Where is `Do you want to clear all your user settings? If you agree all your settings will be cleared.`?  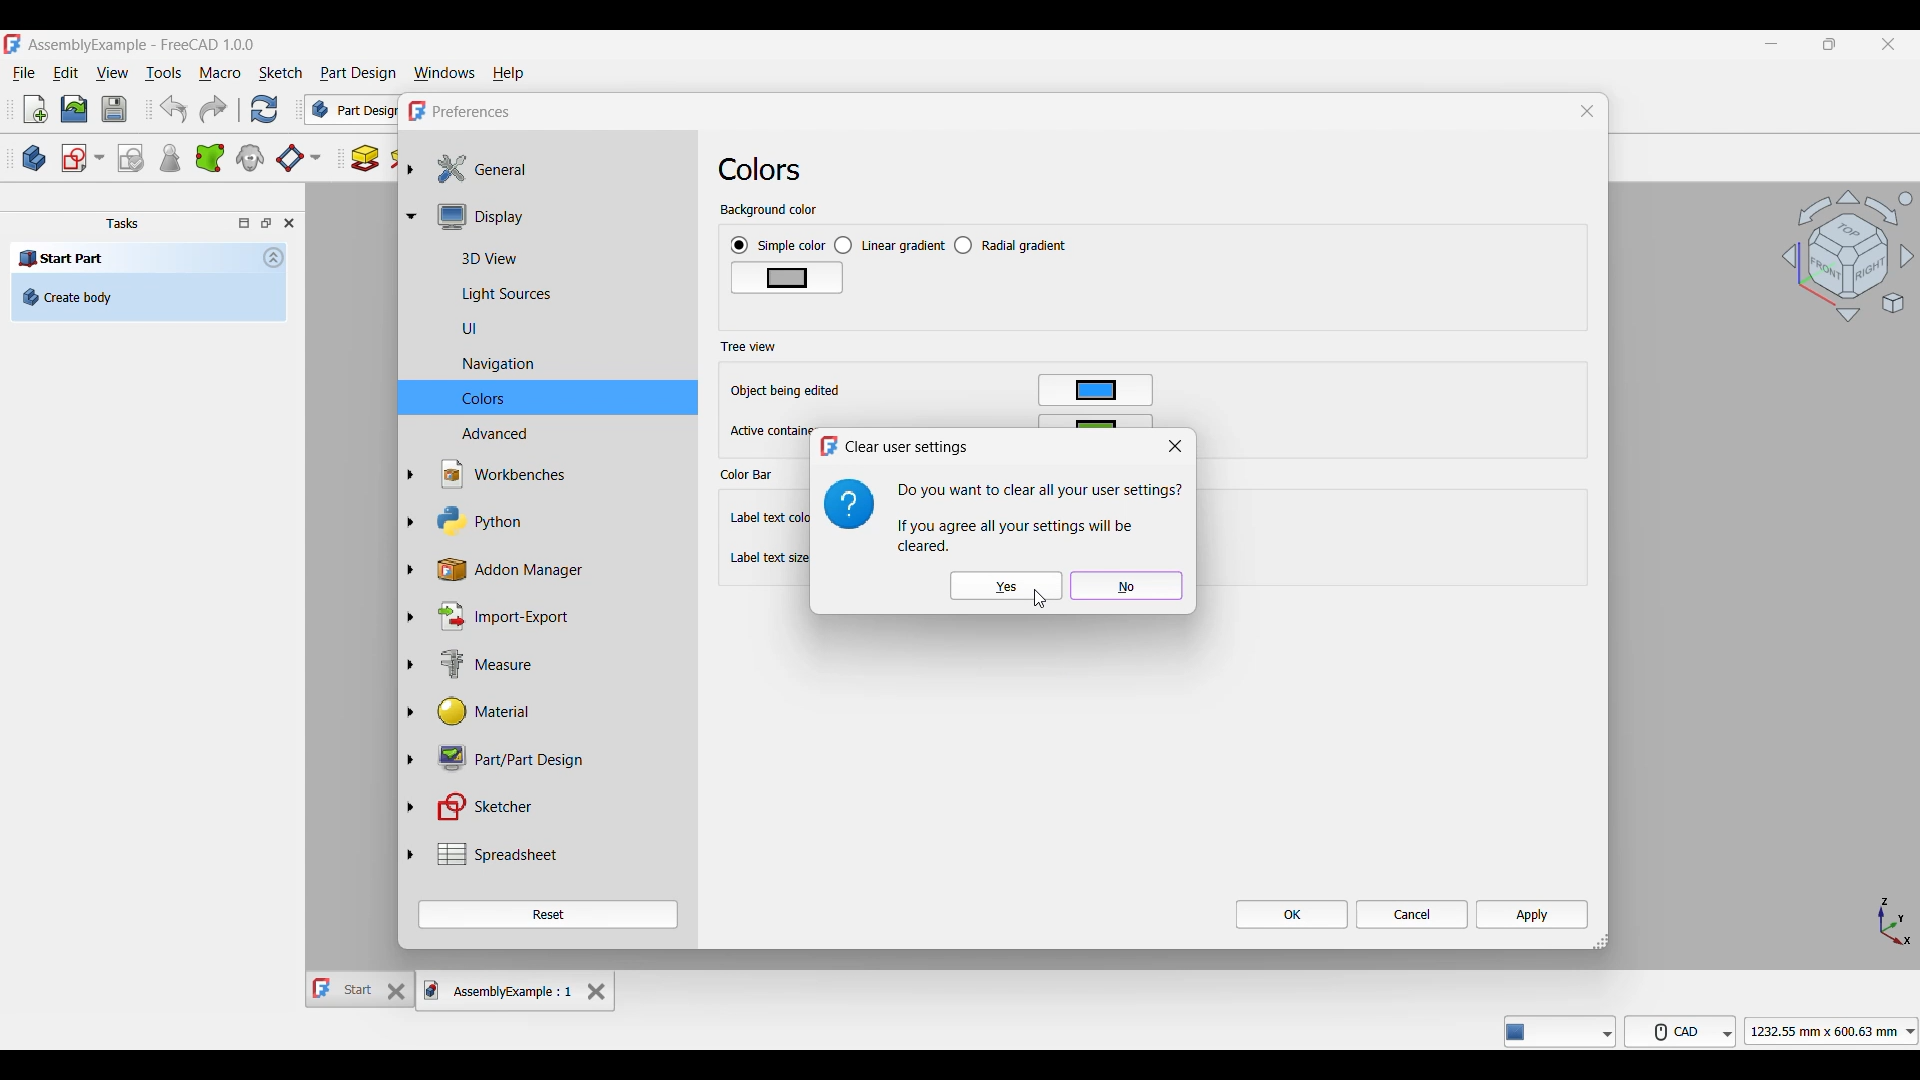
Do you want to clear all your user settings? If you agree all your settings will be cleared. is located at coordinates (1040, 517).